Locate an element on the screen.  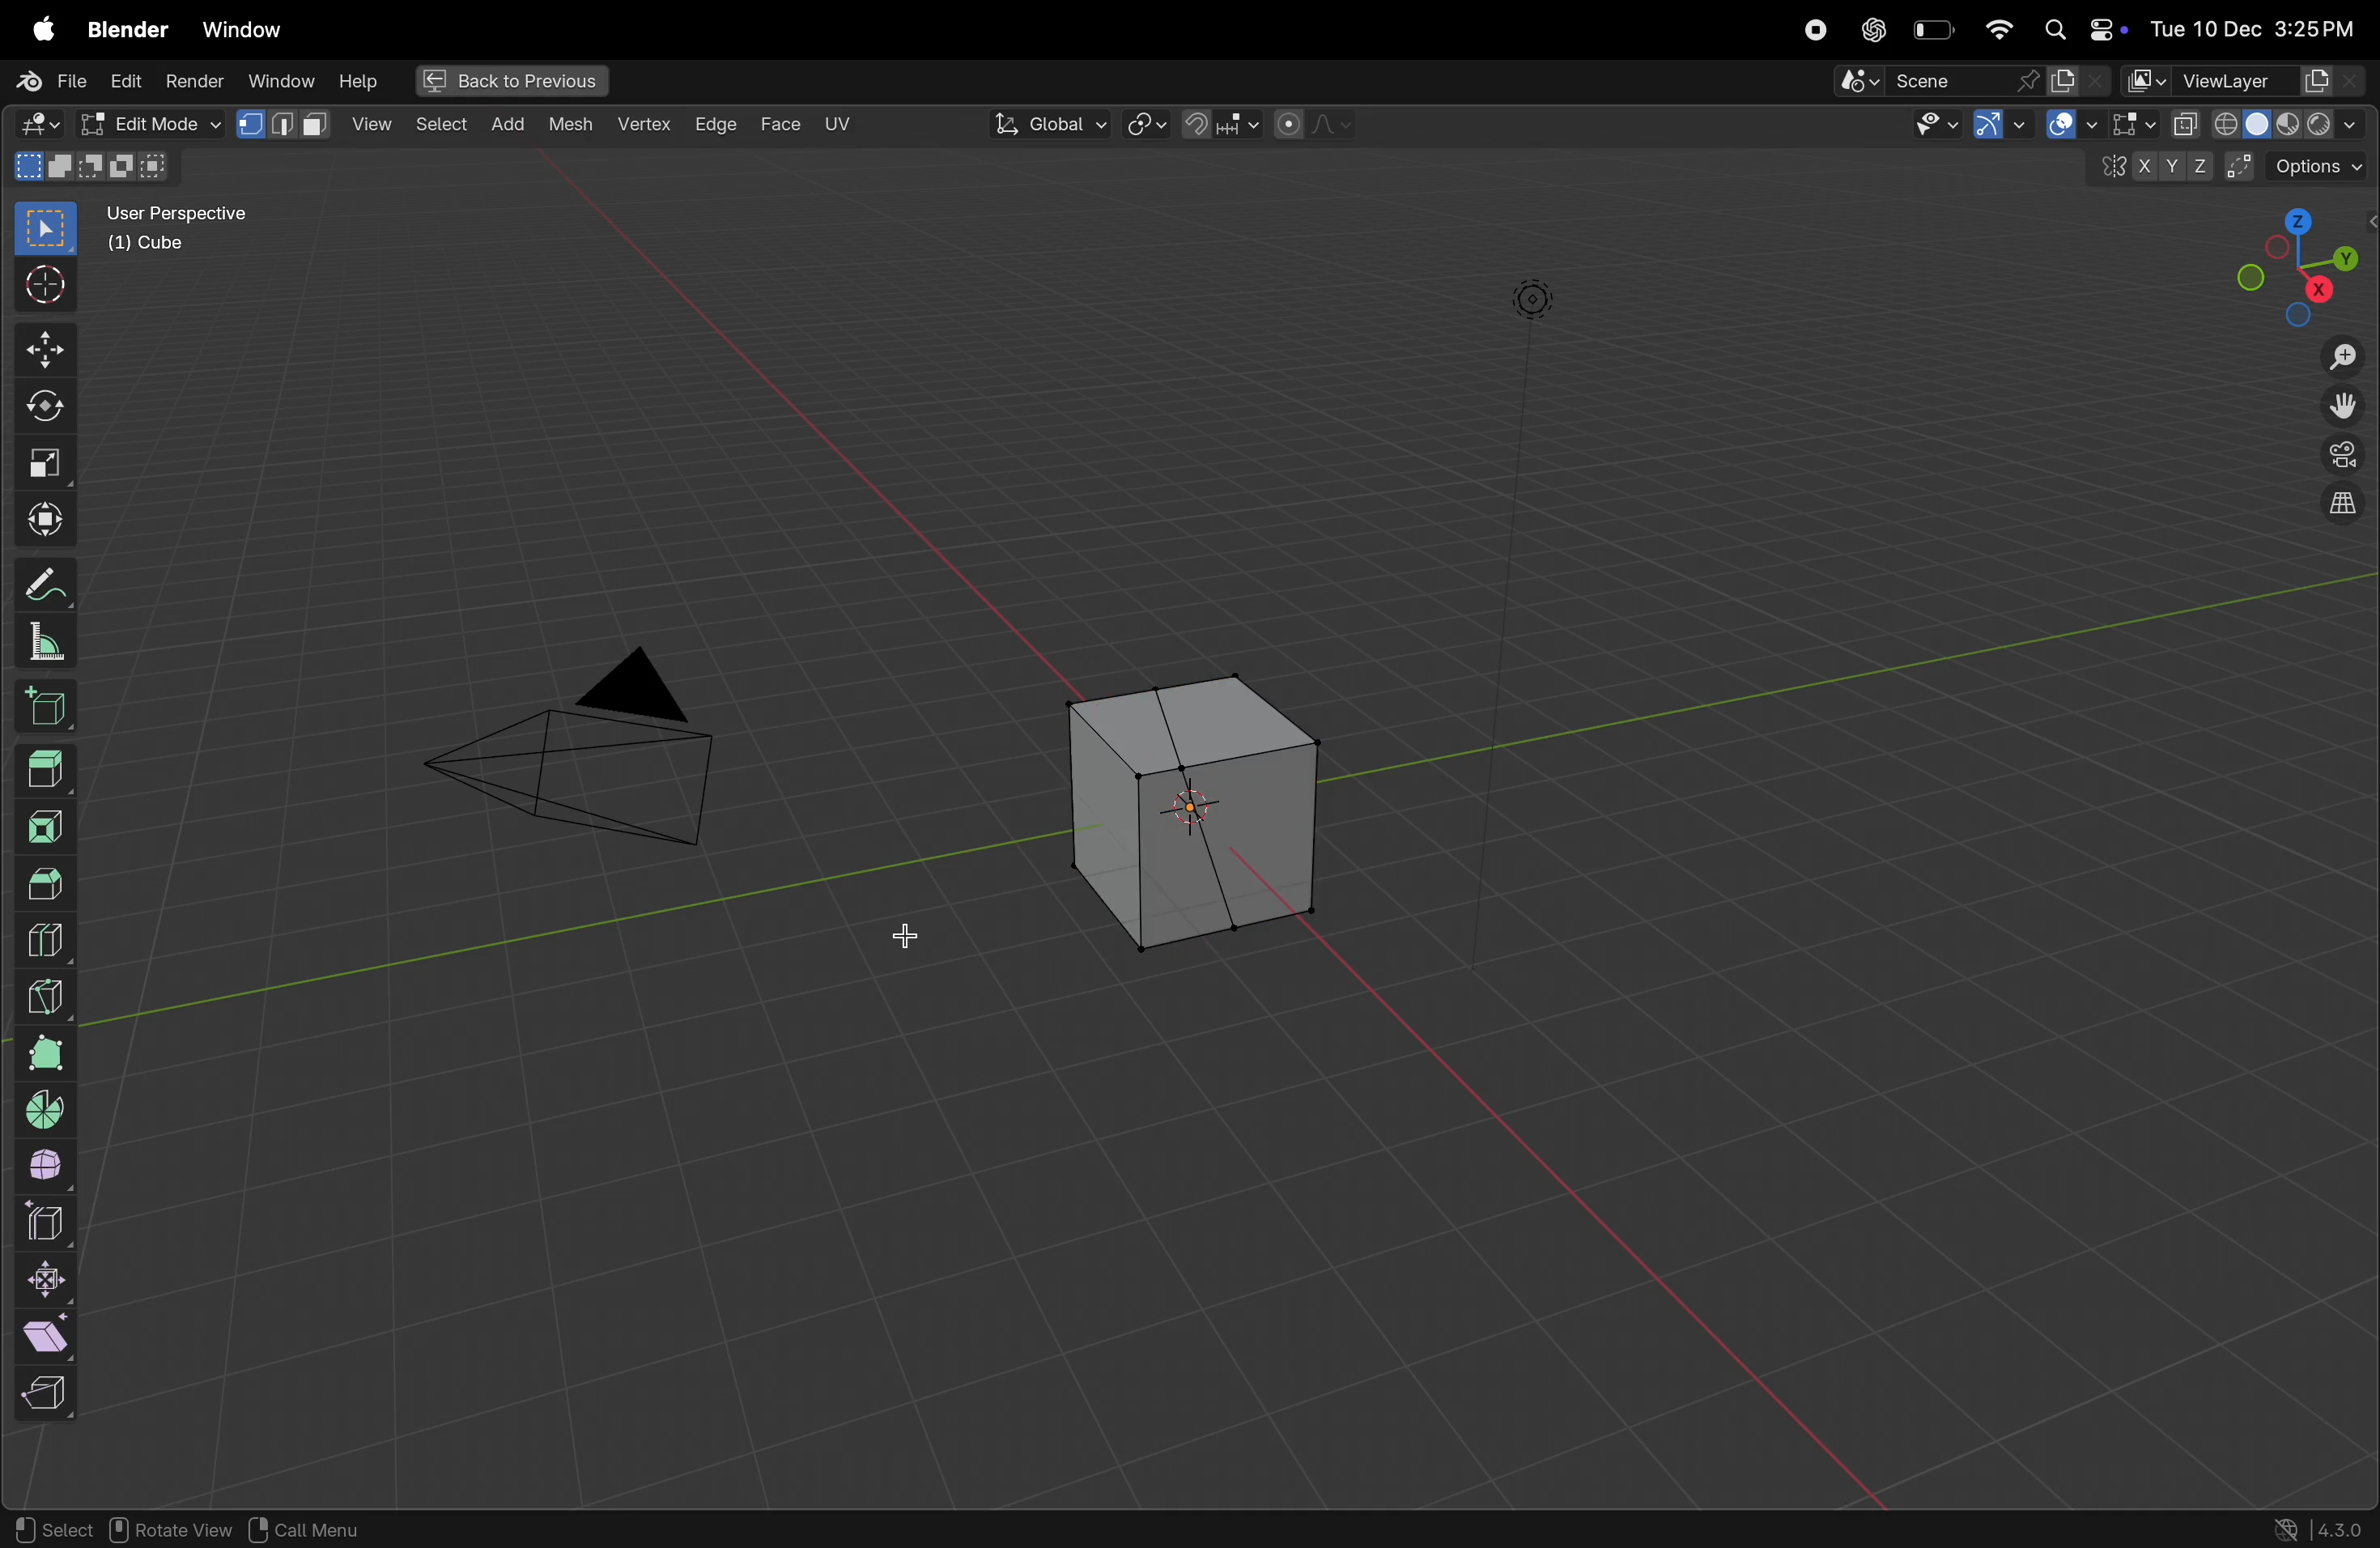
Scene is located at coordinates (1973, 81).